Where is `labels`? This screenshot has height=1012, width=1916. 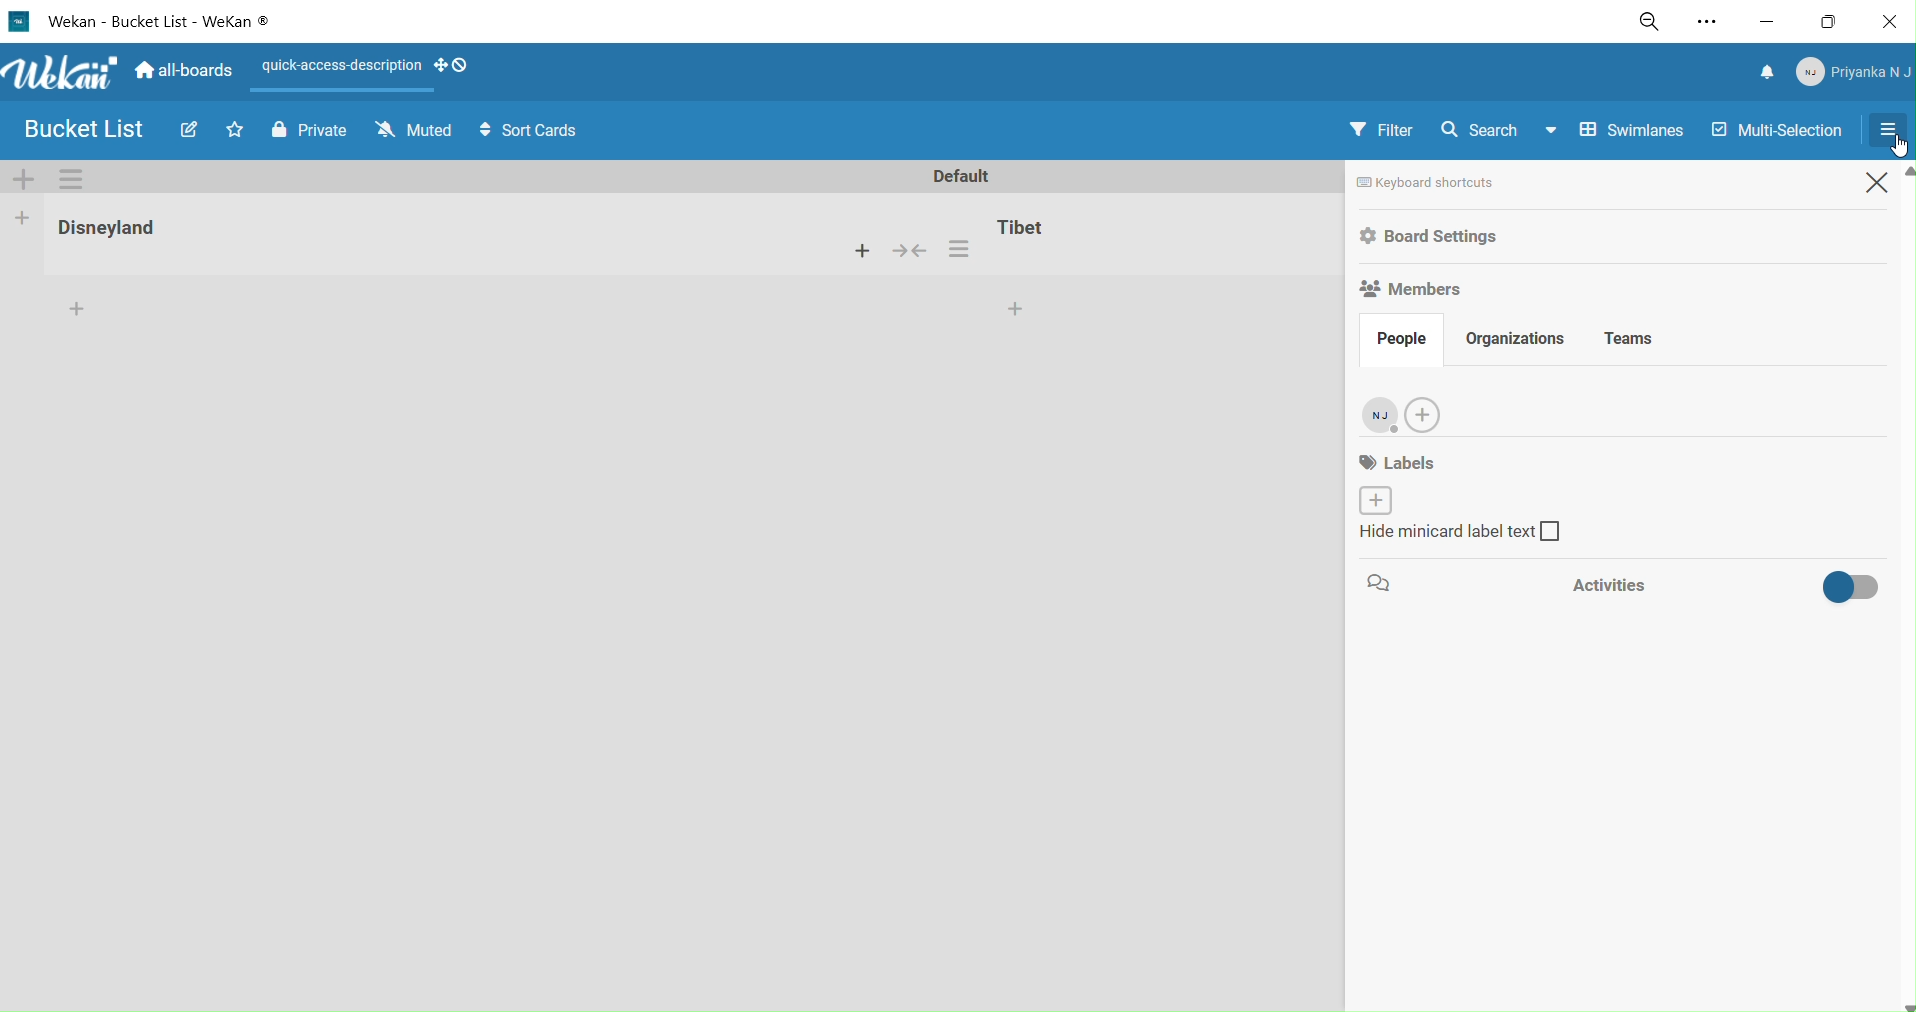 labels is located at coordinates (1407, 461).